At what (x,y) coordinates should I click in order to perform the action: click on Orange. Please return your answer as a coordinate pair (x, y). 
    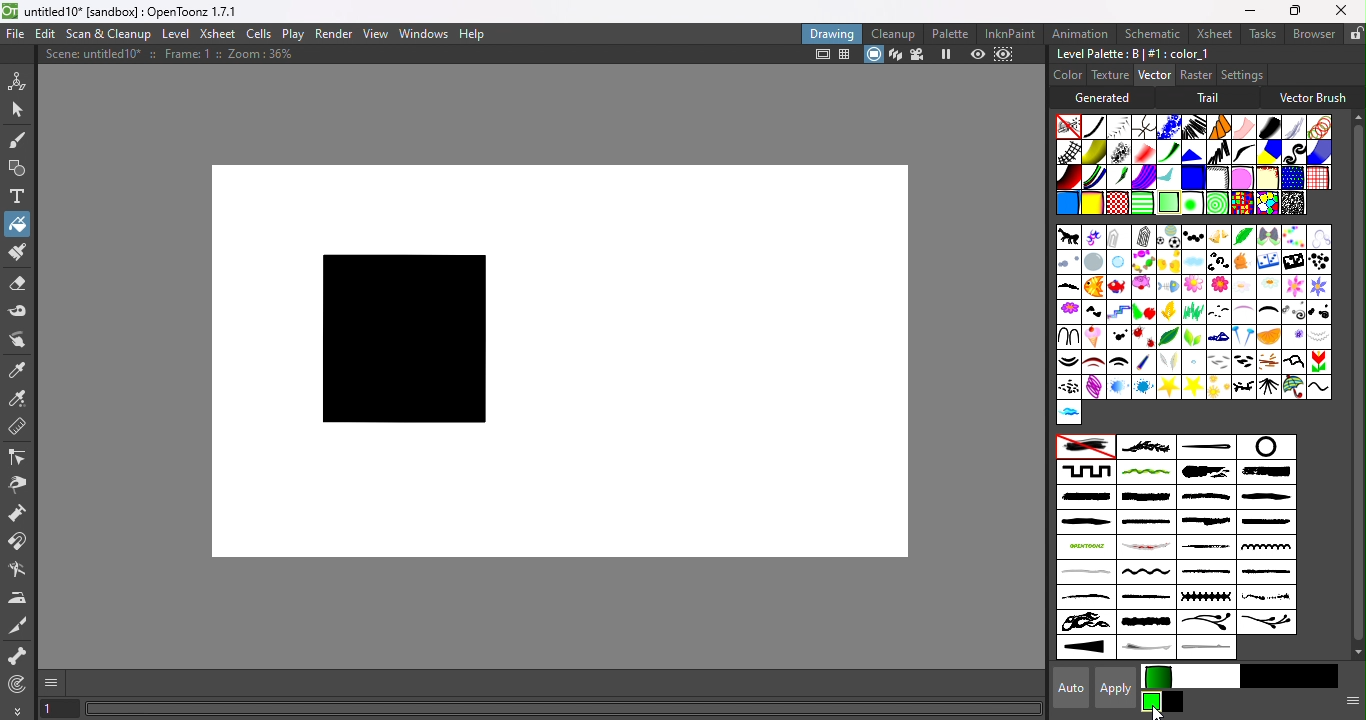
    Looking at the image, I should click on (1272, 337).